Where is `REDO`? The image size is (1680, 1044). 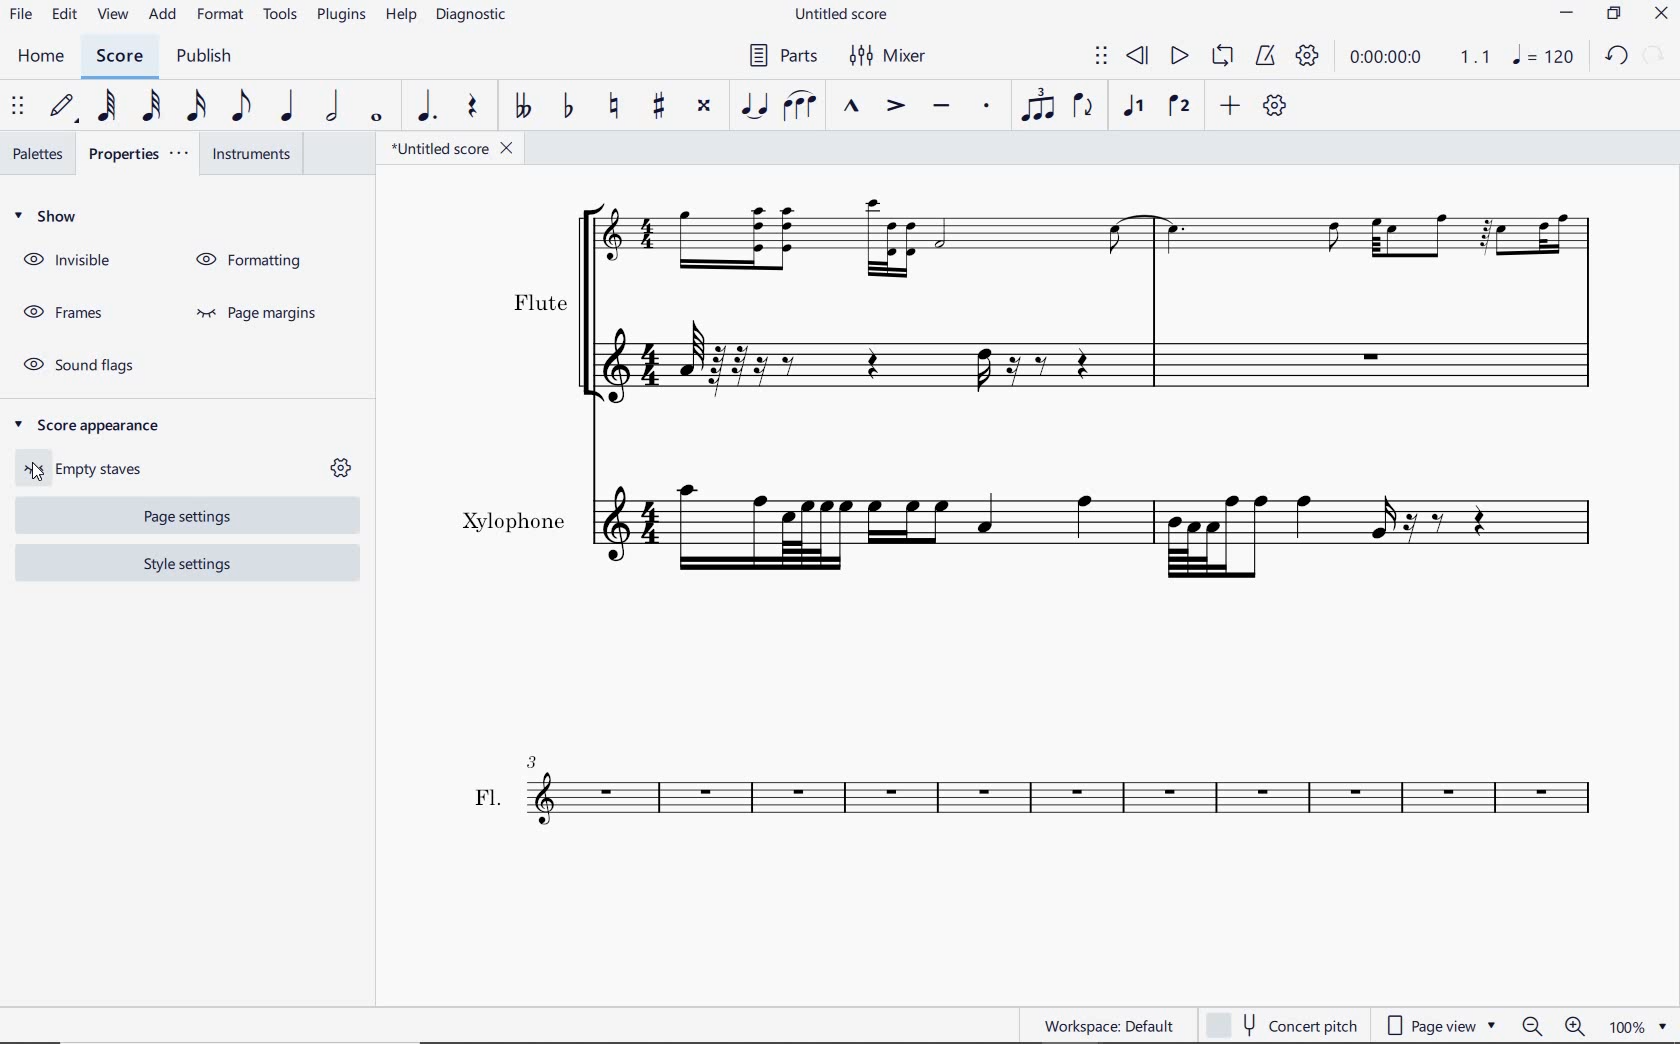 REDO is located at coordinates (1655, 54).